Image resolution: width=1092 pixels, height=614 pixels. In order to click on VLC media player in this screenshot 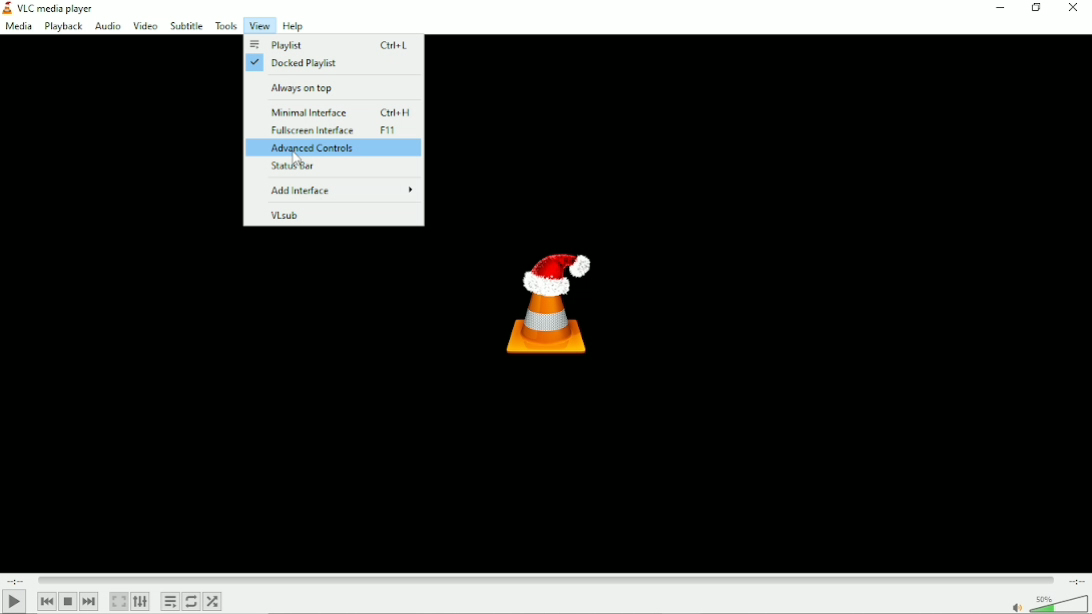, I will do `click(63, 9)`.